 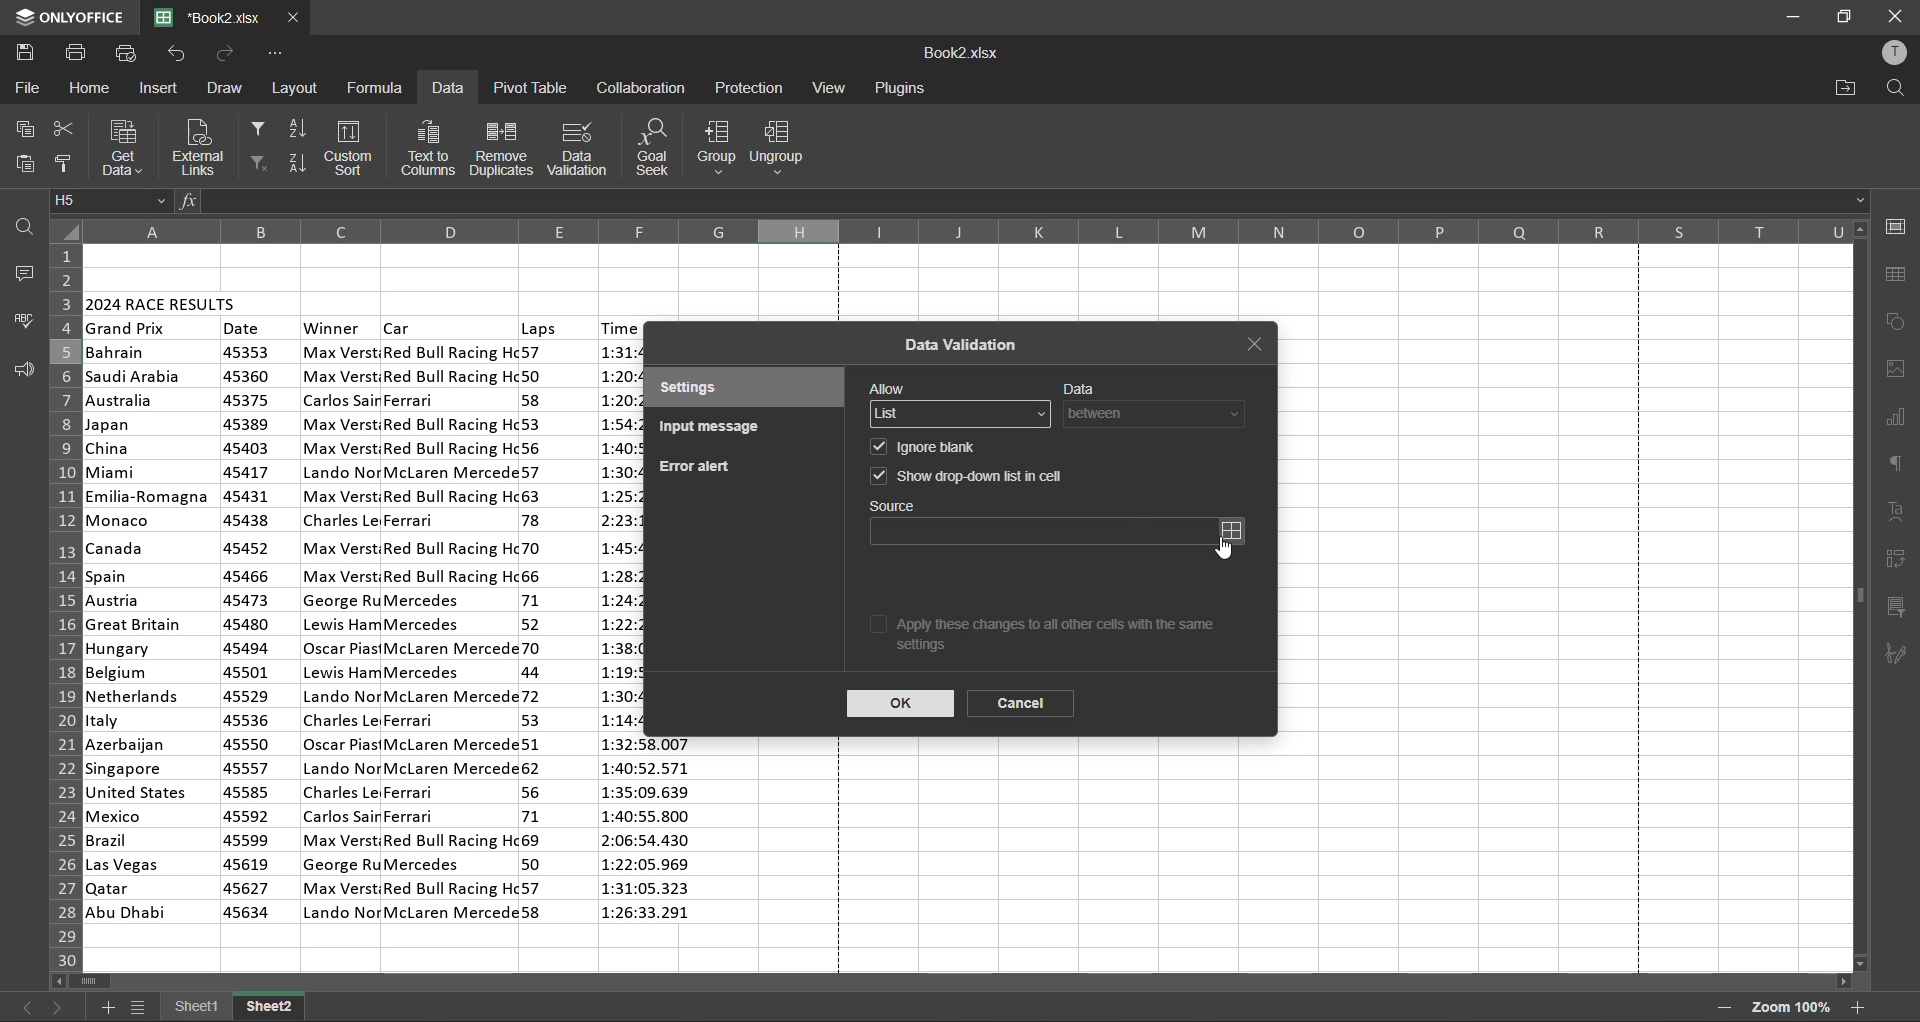 What do you see at coordinates (1900, 655) in the screenshot?
I see `signature` at bounding box center [1900, 655].